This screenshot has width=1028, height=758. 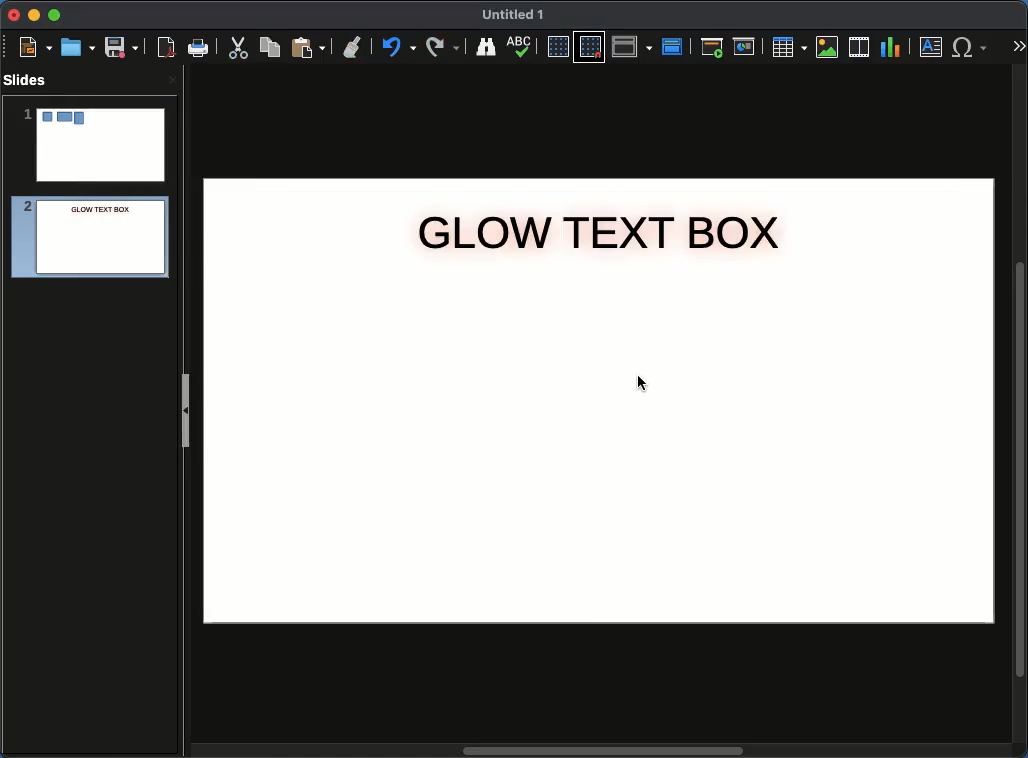 What do you see at coordinates (185, 410) in the screenshot?
I see `Slide panel` at bounding box center [185, 410].